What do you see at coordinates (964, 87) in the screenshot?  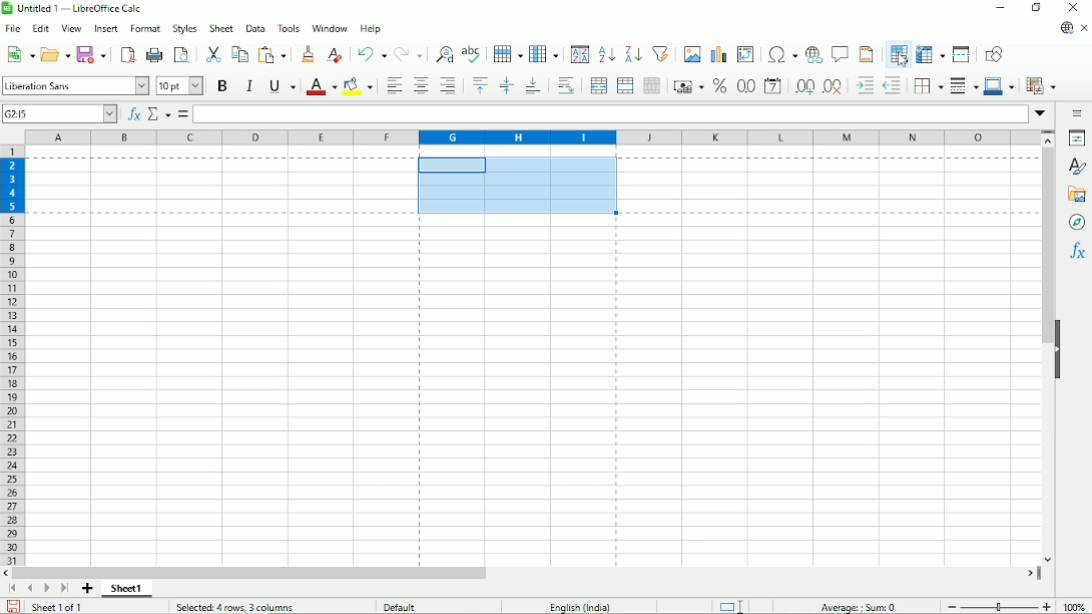 I see `Border style` at bounding box center [964, 87].